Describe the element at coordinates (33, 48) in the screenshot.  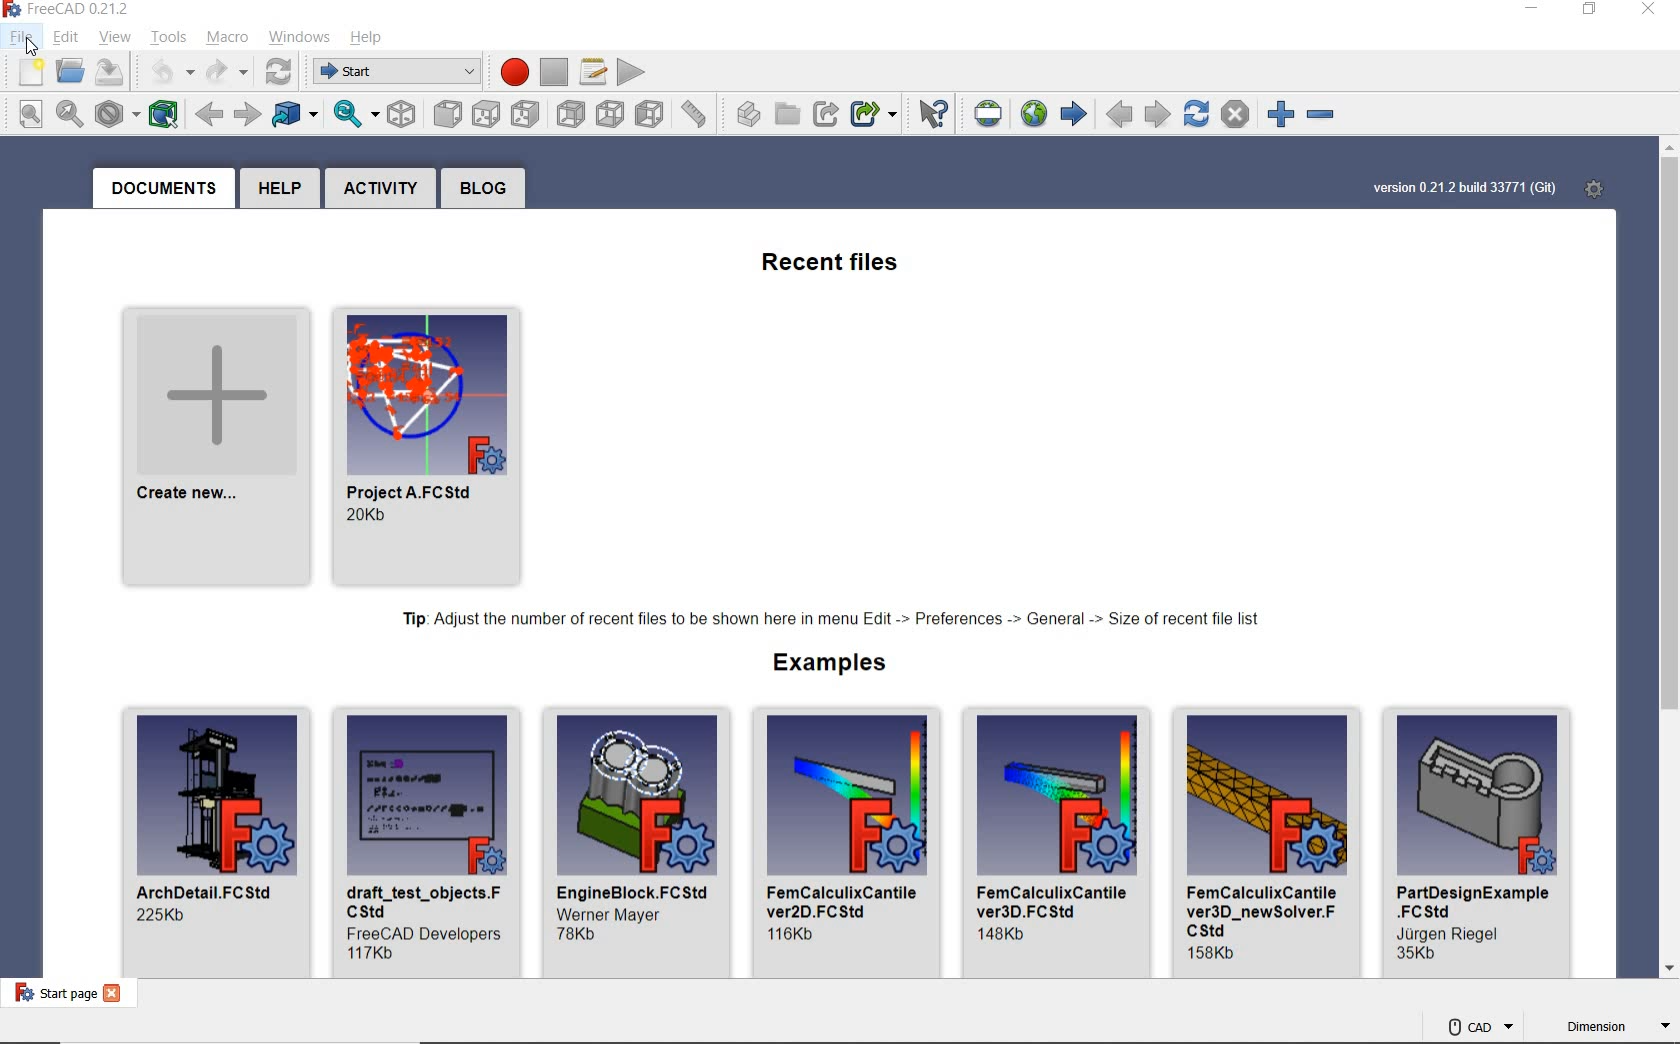
I see `cursor` at that location.